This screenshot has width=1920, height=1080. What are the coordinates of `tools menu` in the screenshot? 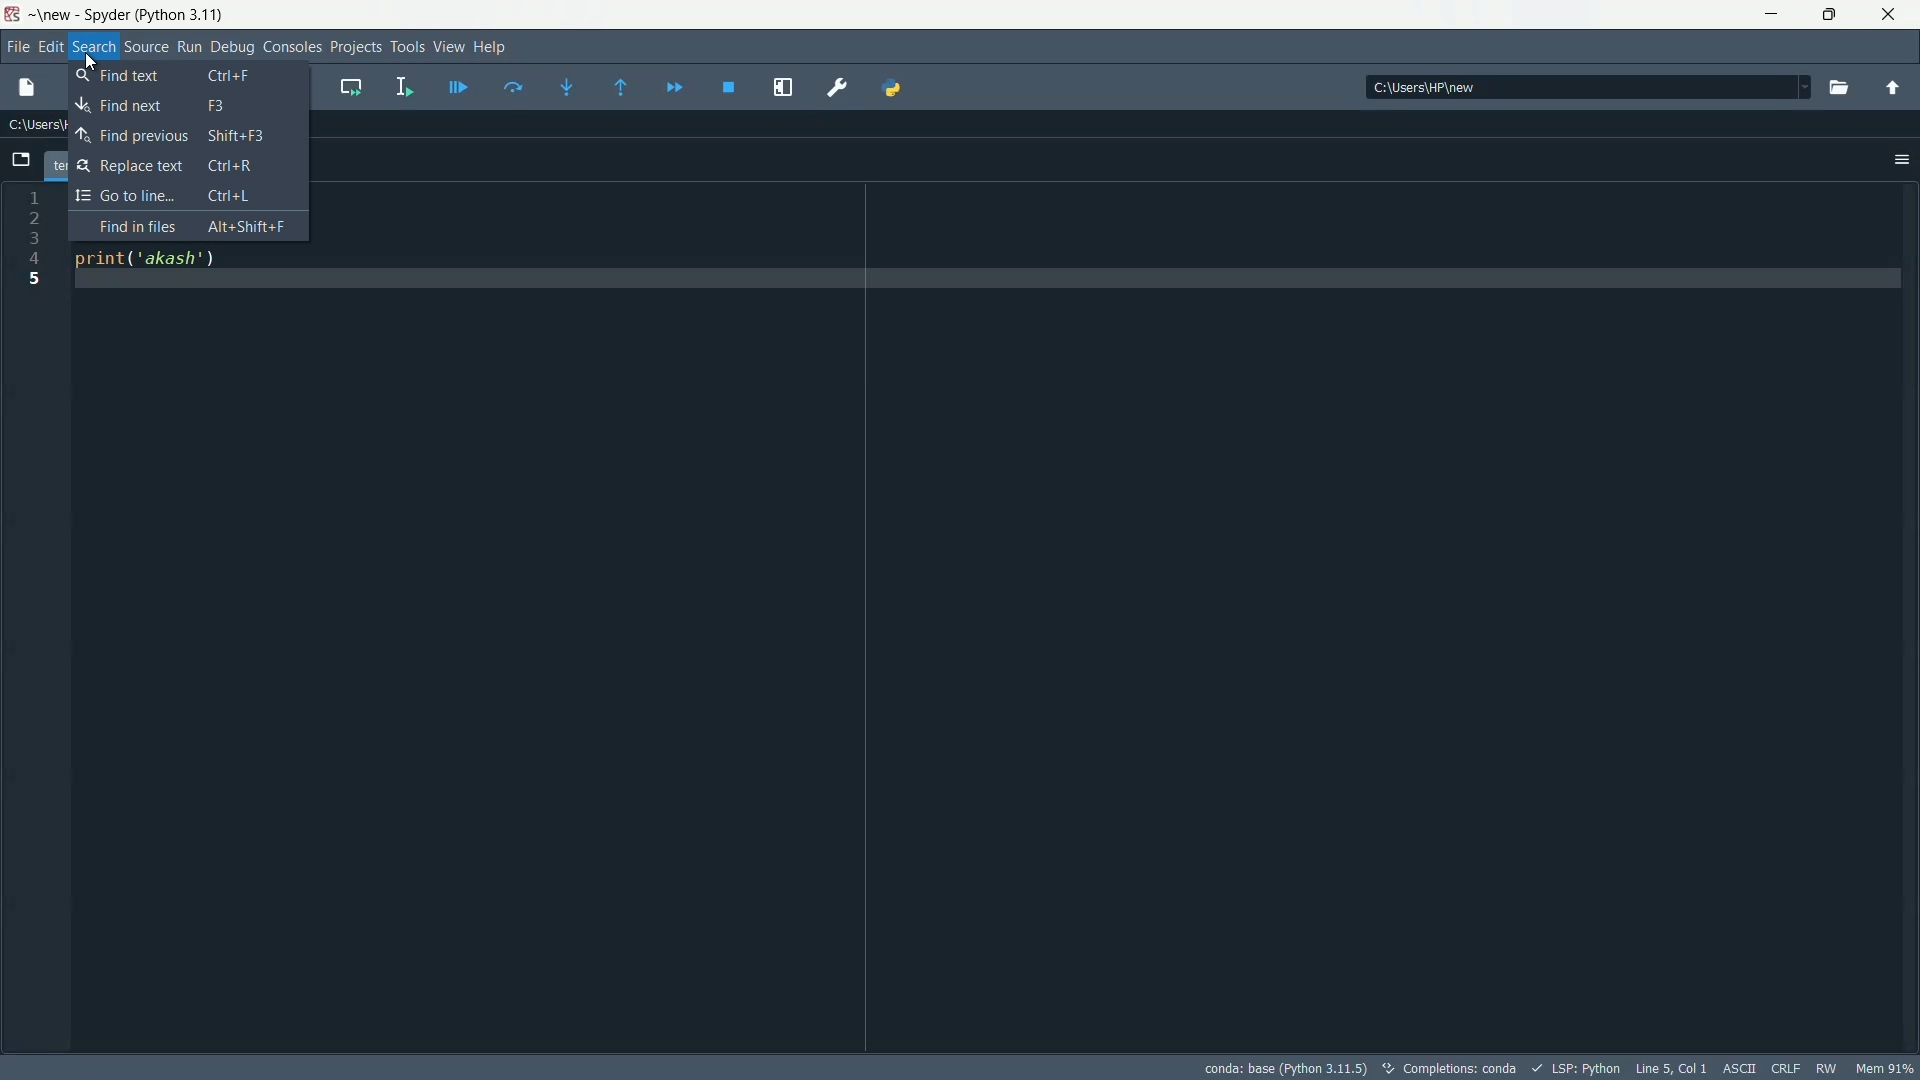 It's located at (406, 47).